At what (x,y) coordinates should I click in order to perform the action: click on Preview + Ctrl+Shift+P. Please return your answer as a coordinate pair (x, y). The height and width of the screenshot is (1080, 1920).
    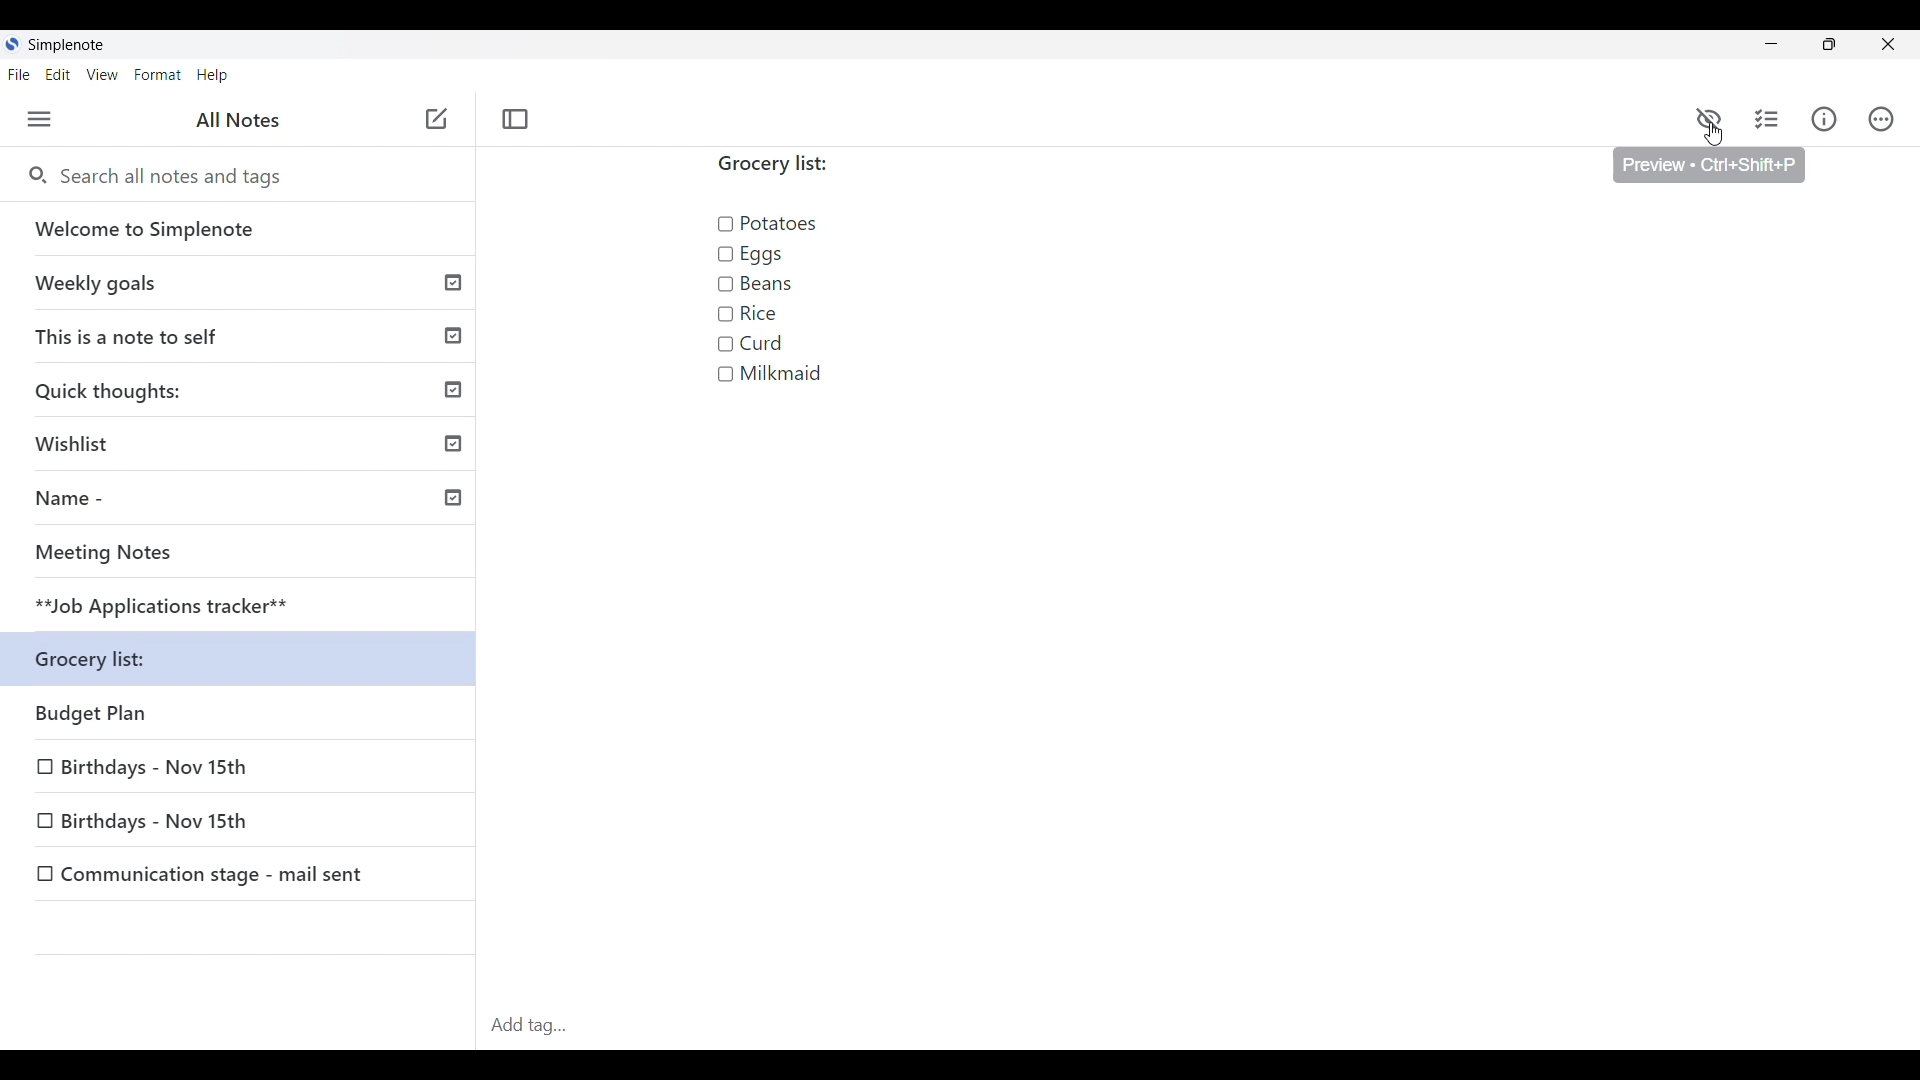
    Looking at the image, I should click on (1709, 167).